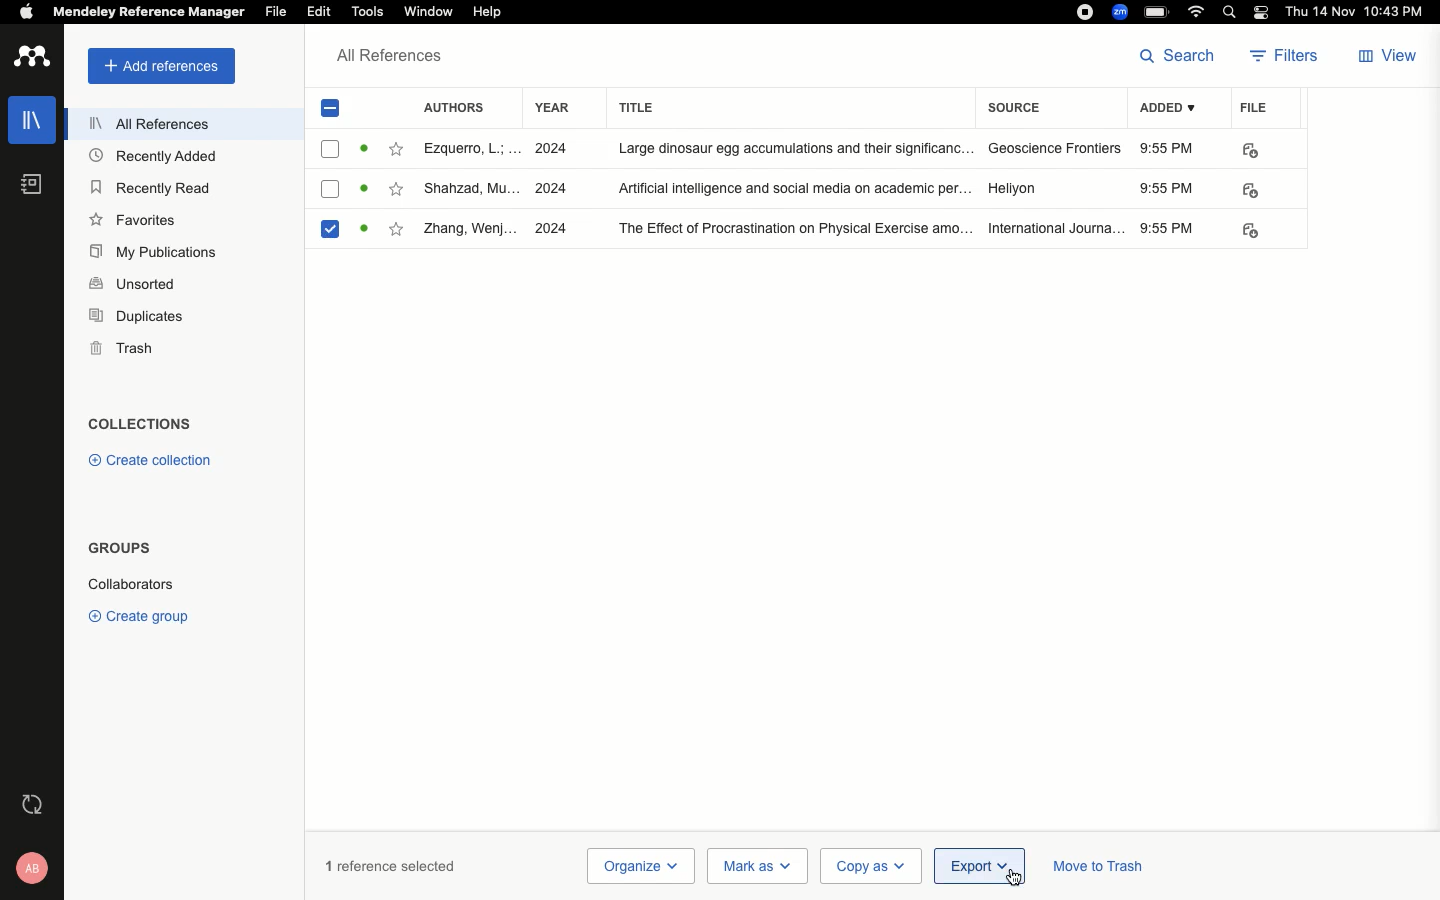  Describe the element at coordinates (148, 186) in the screenshot. I see `Recently read` at that location.